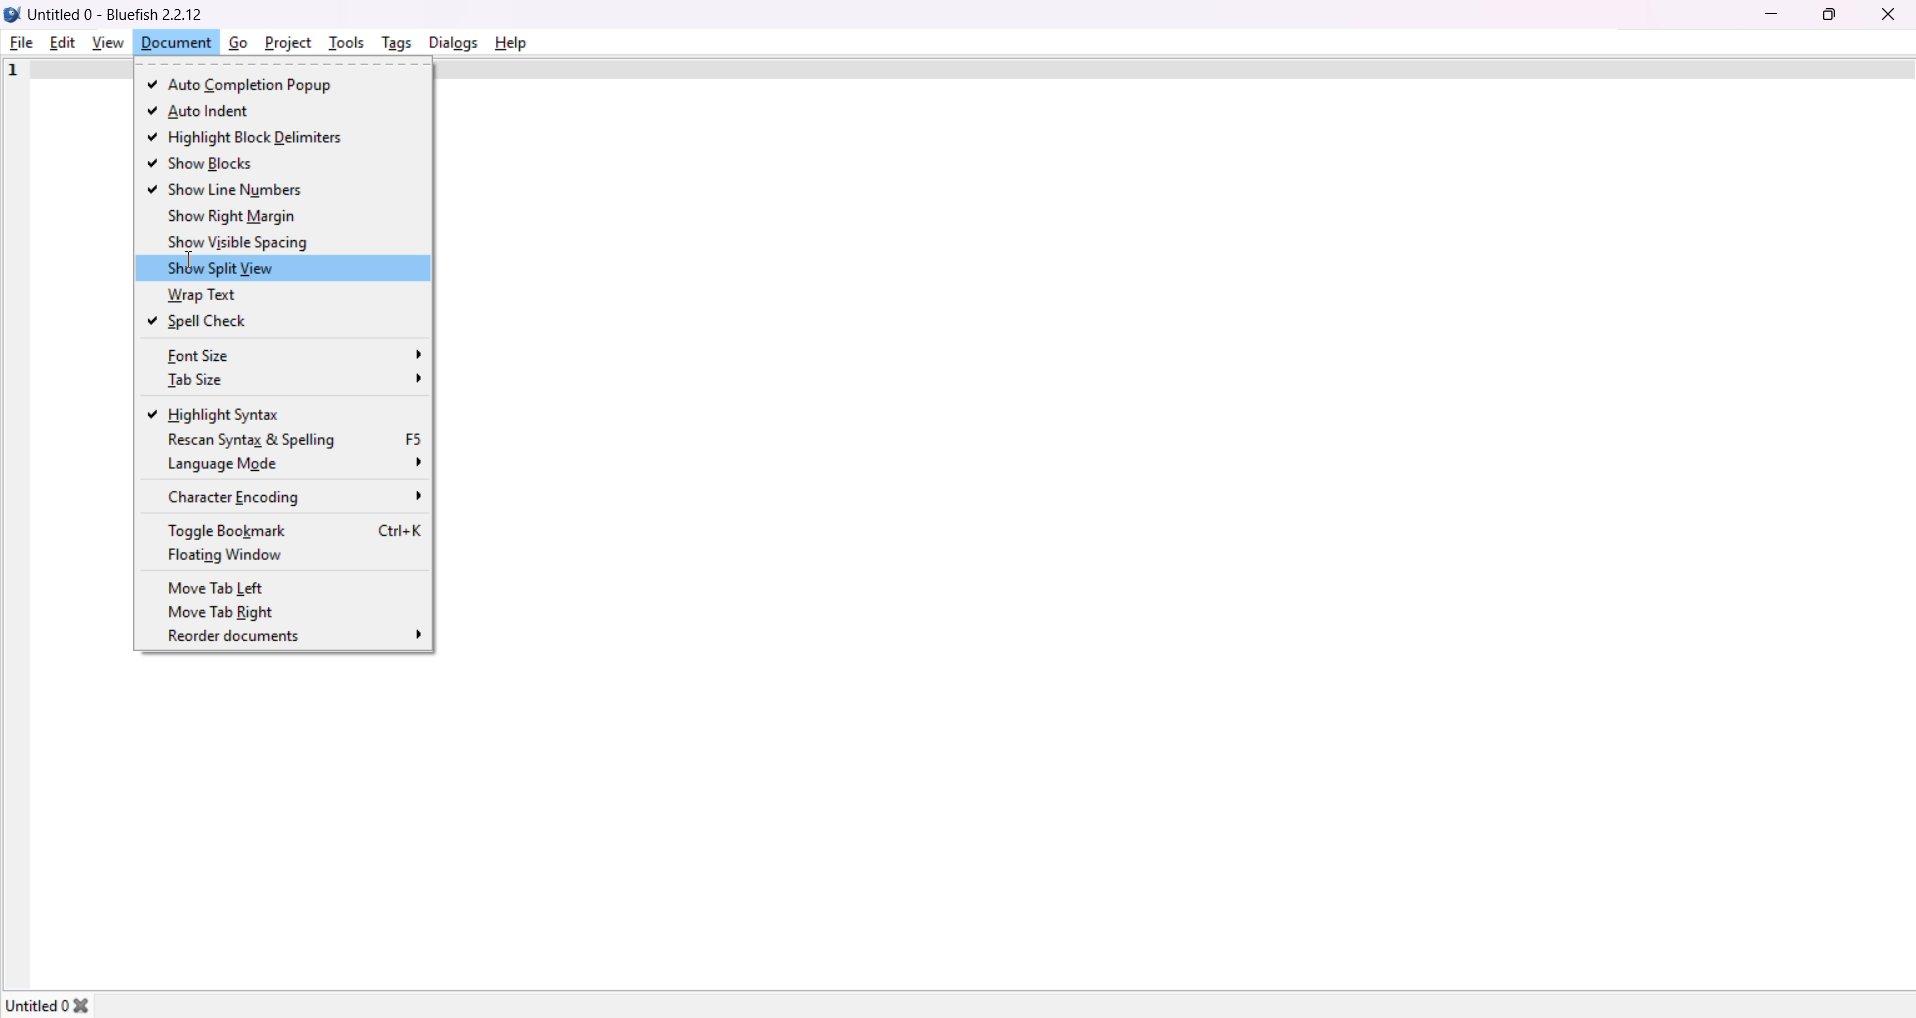 The height and width of the screenshot is (1018, 1916). I want to click on toggle bookmark, so click(295, 530).